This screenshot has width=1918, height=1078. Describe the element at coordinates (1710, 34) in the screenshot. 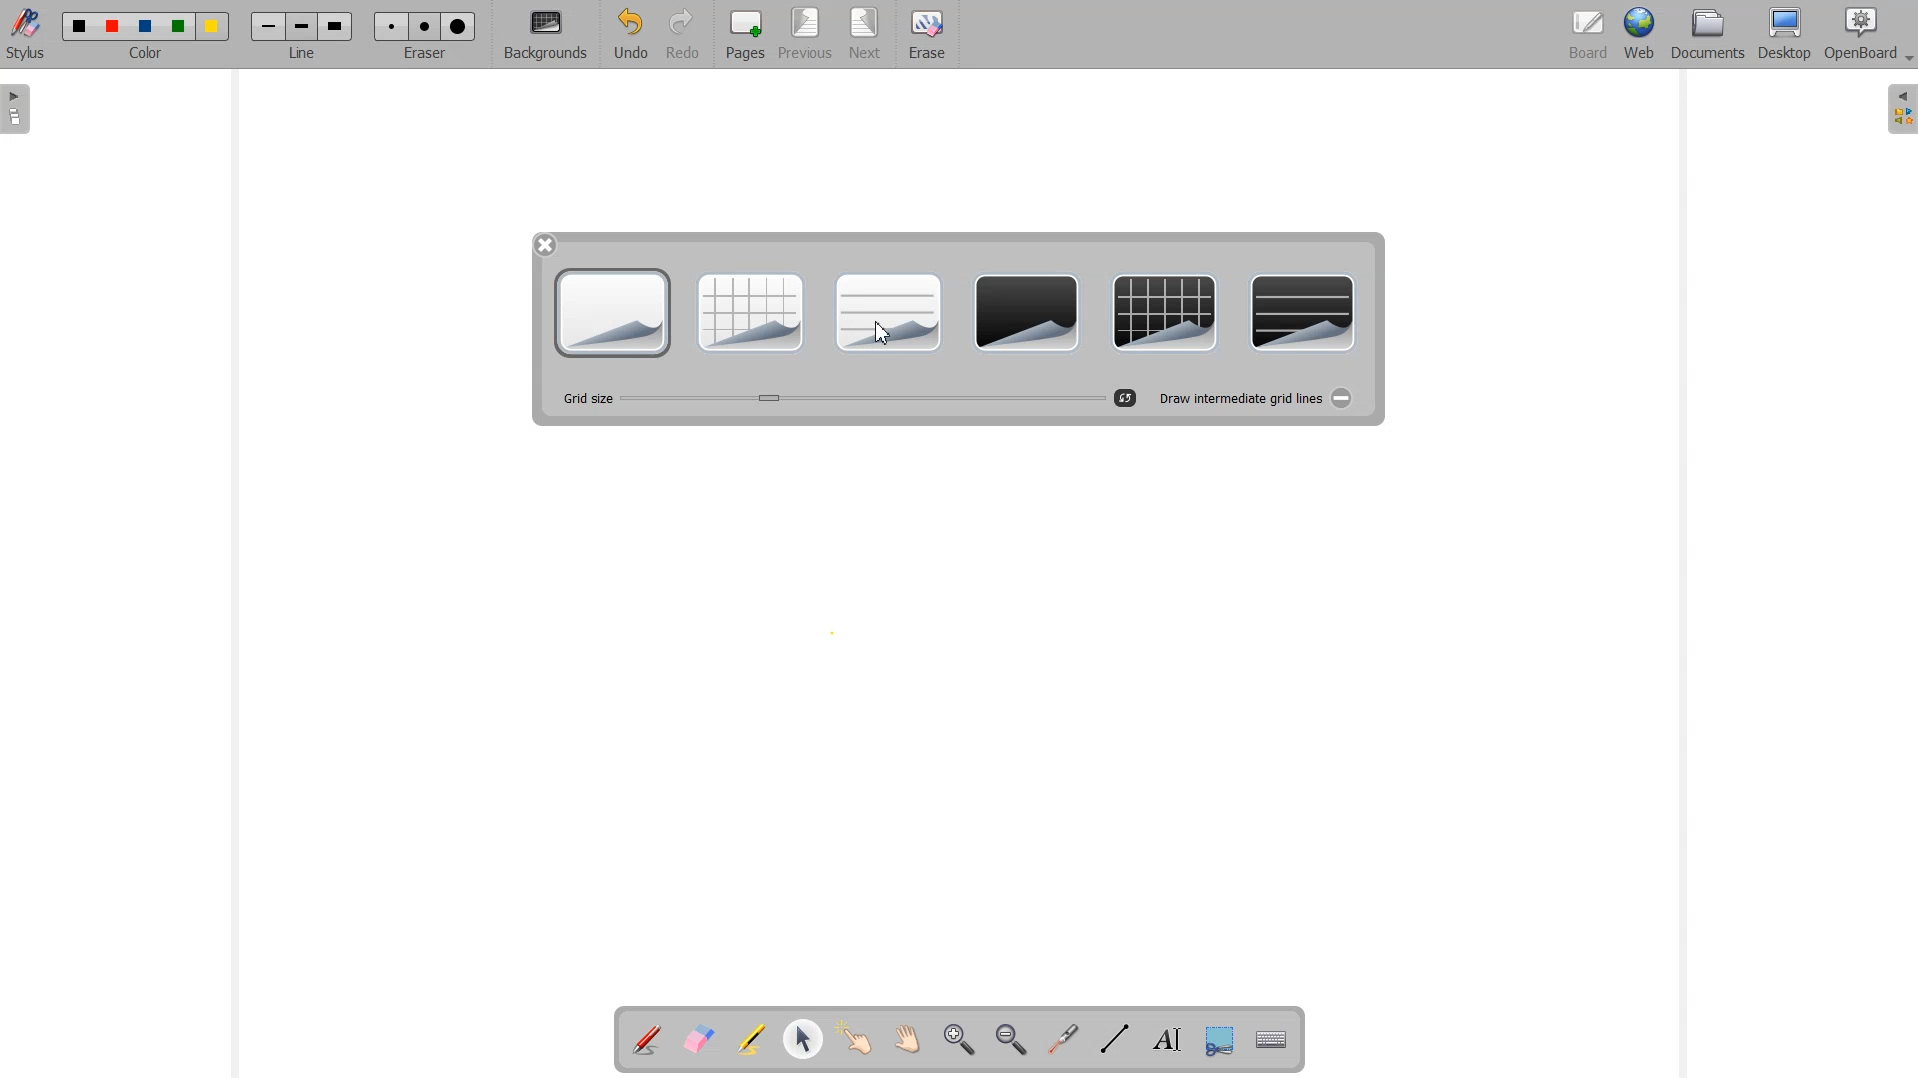

I see `Document` at that location.